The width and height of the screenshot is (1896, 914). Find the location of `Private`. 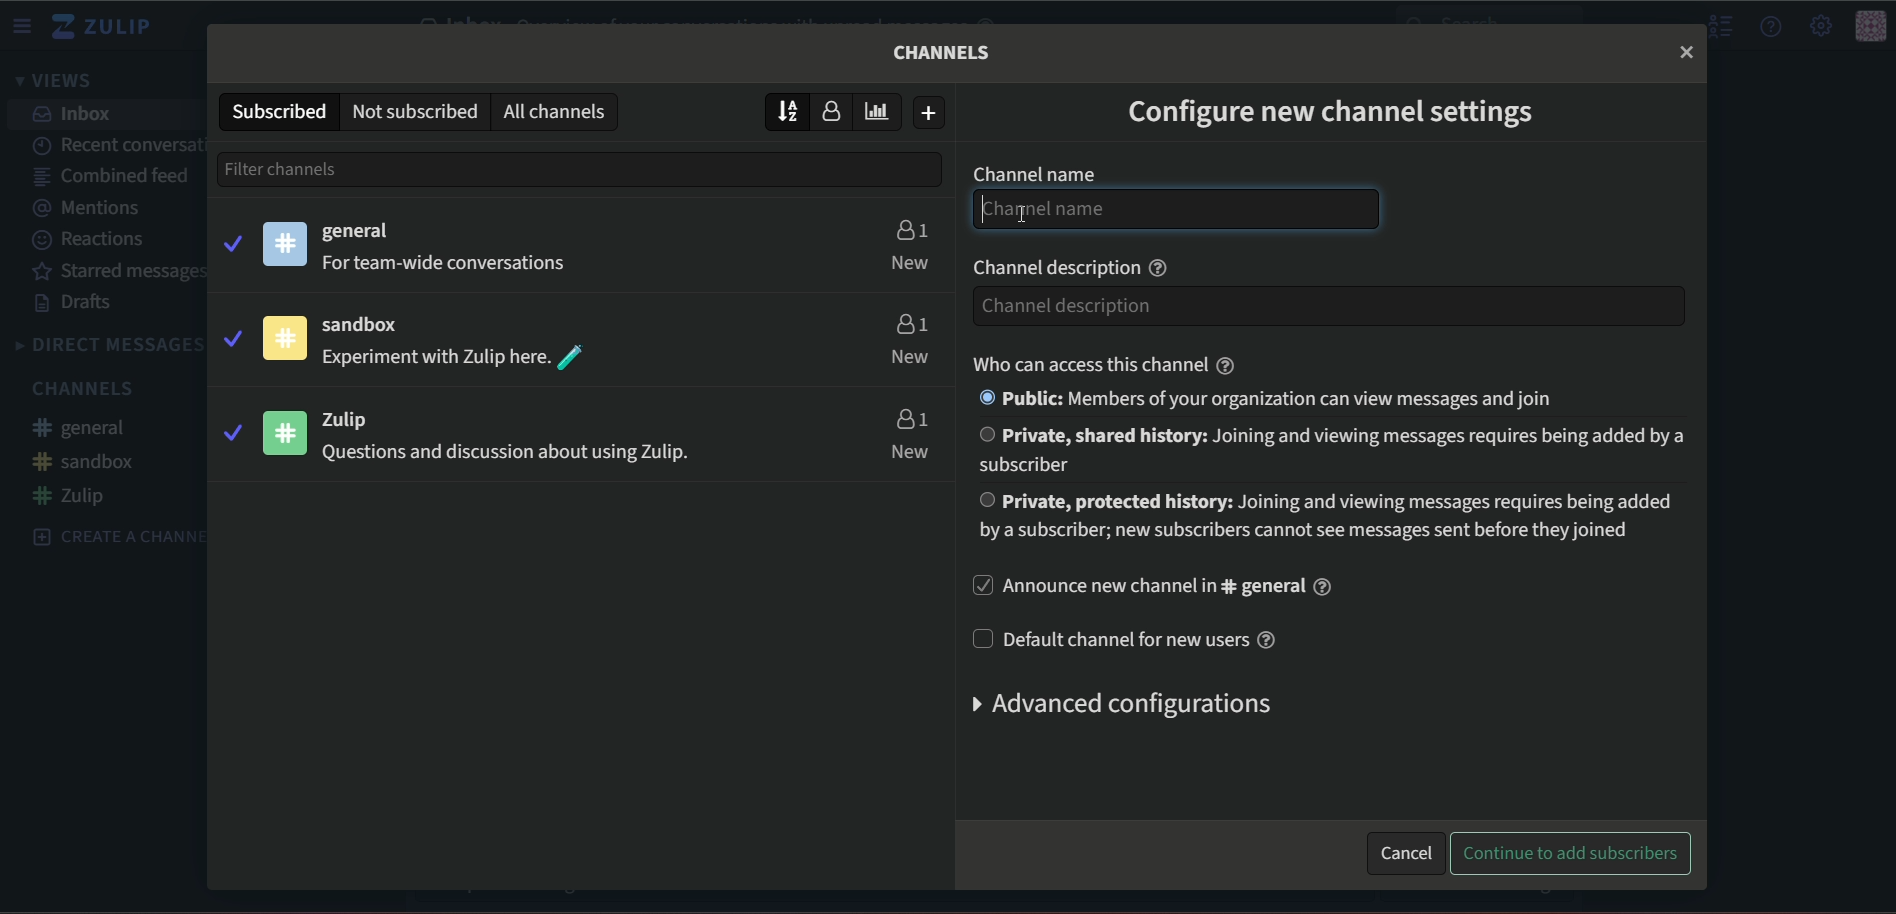

Private is located at coordinates (1330, 447).